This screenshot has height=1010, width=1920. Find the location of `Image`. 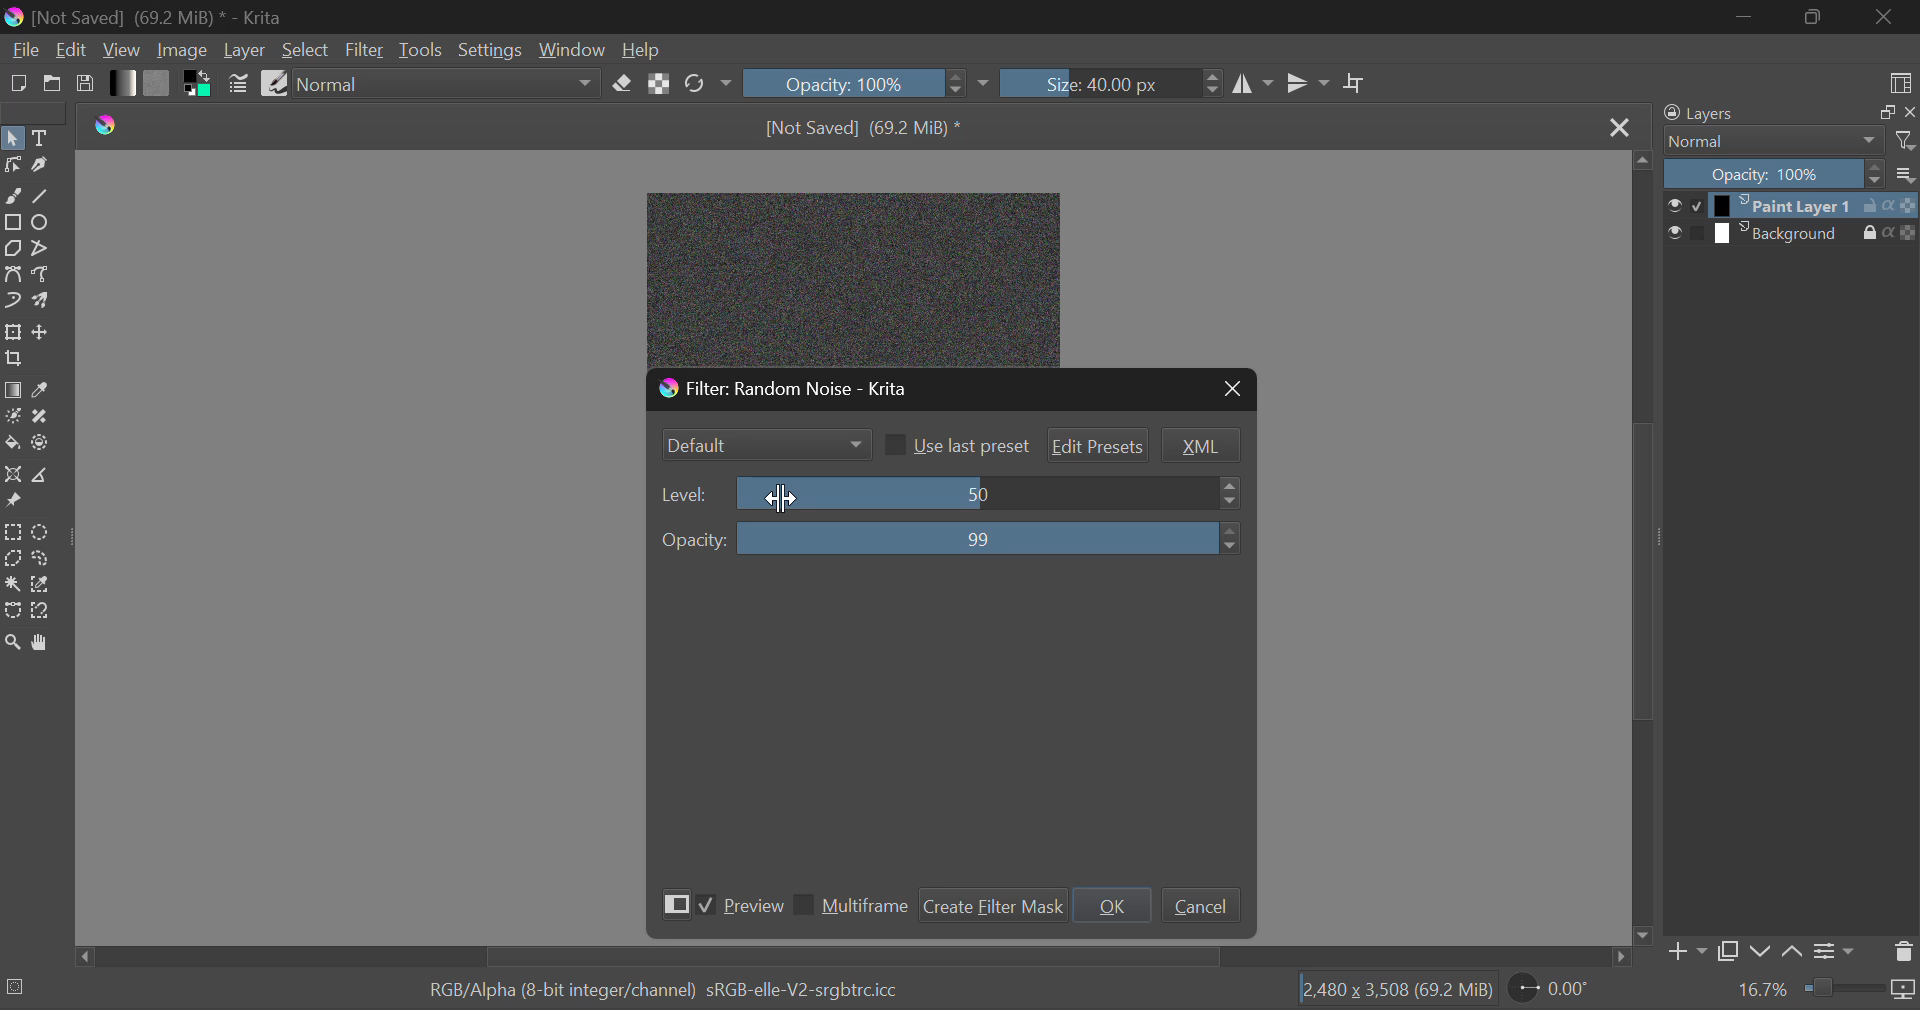

Image is located at coordinates (182, 52).